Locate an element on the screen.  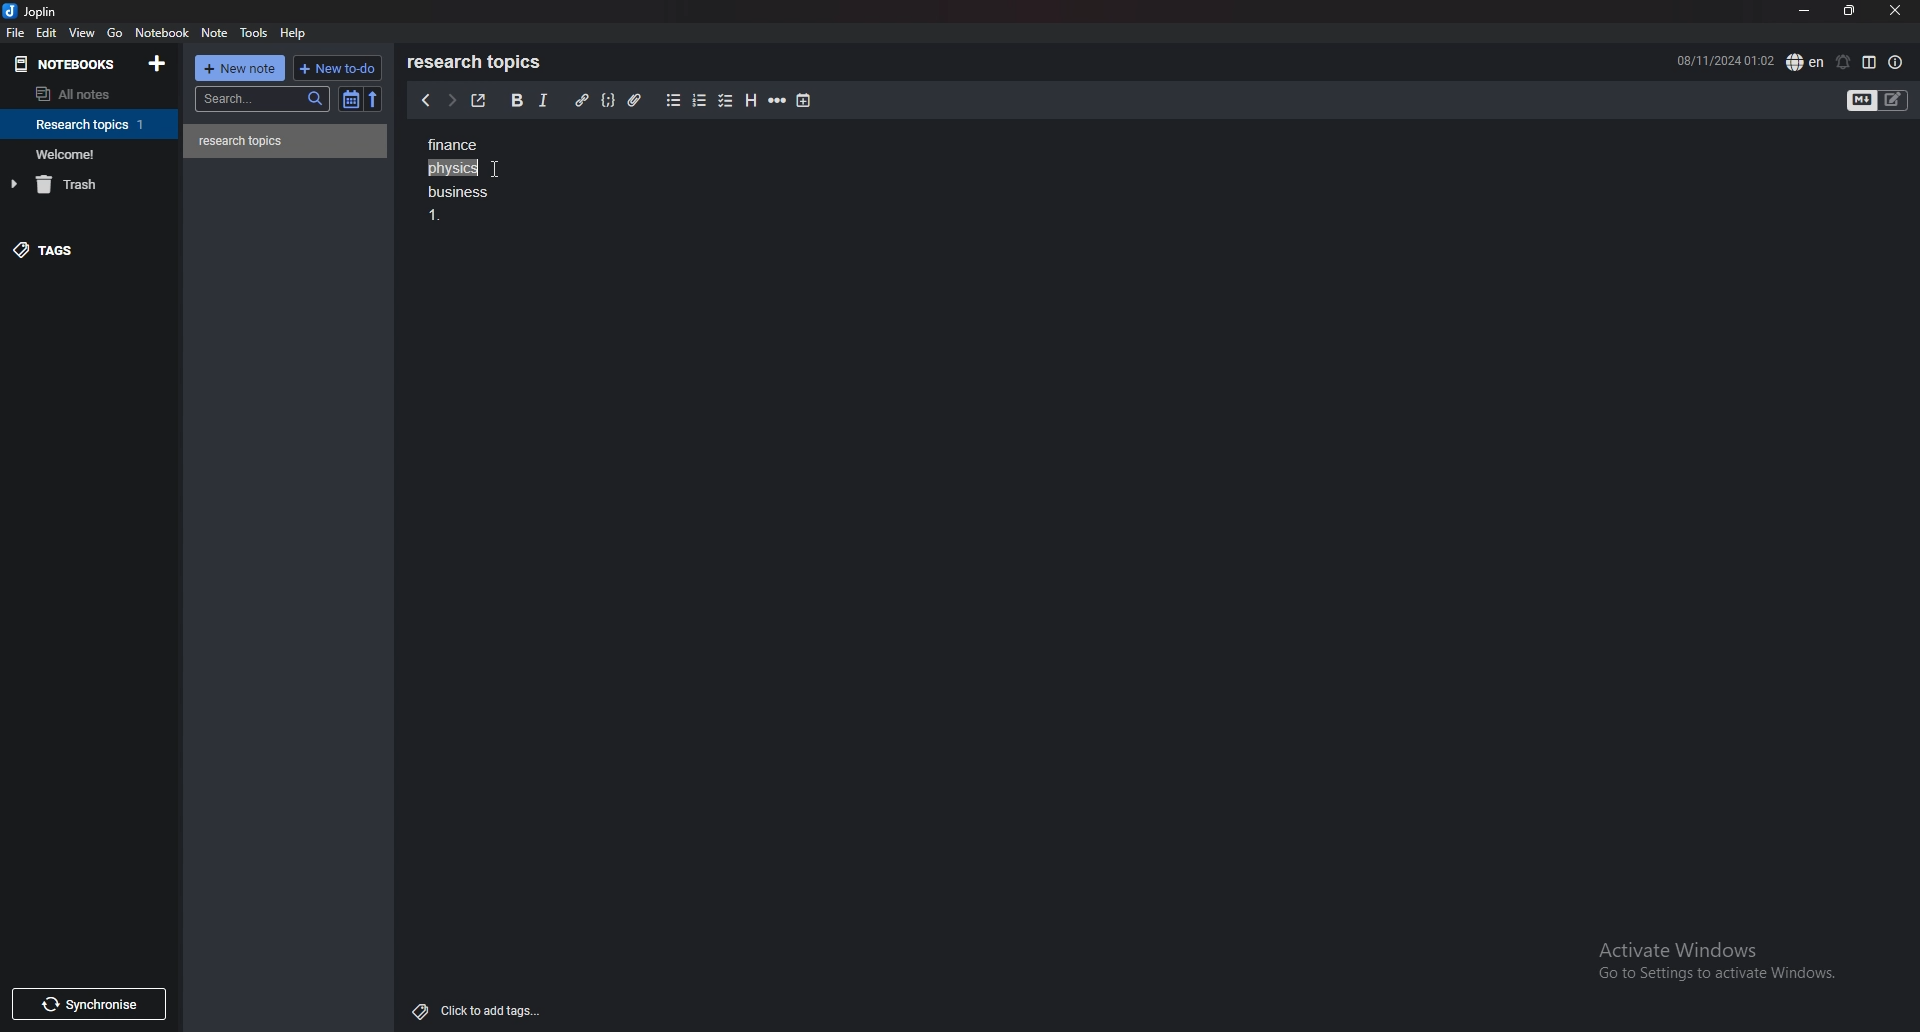
edit is located at coordinates (46, 32).